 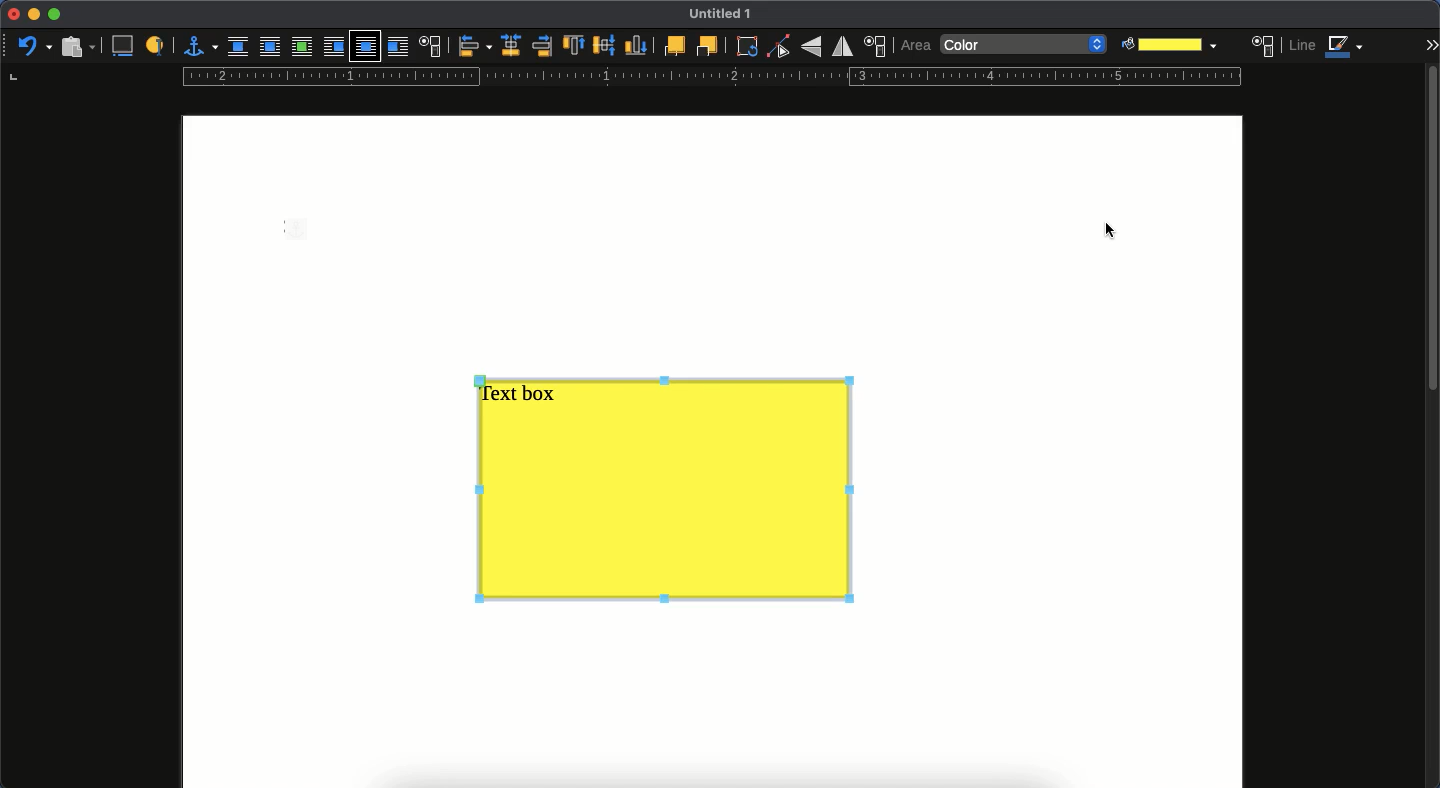 I want to click on position and size, so click(x=877, y=46).